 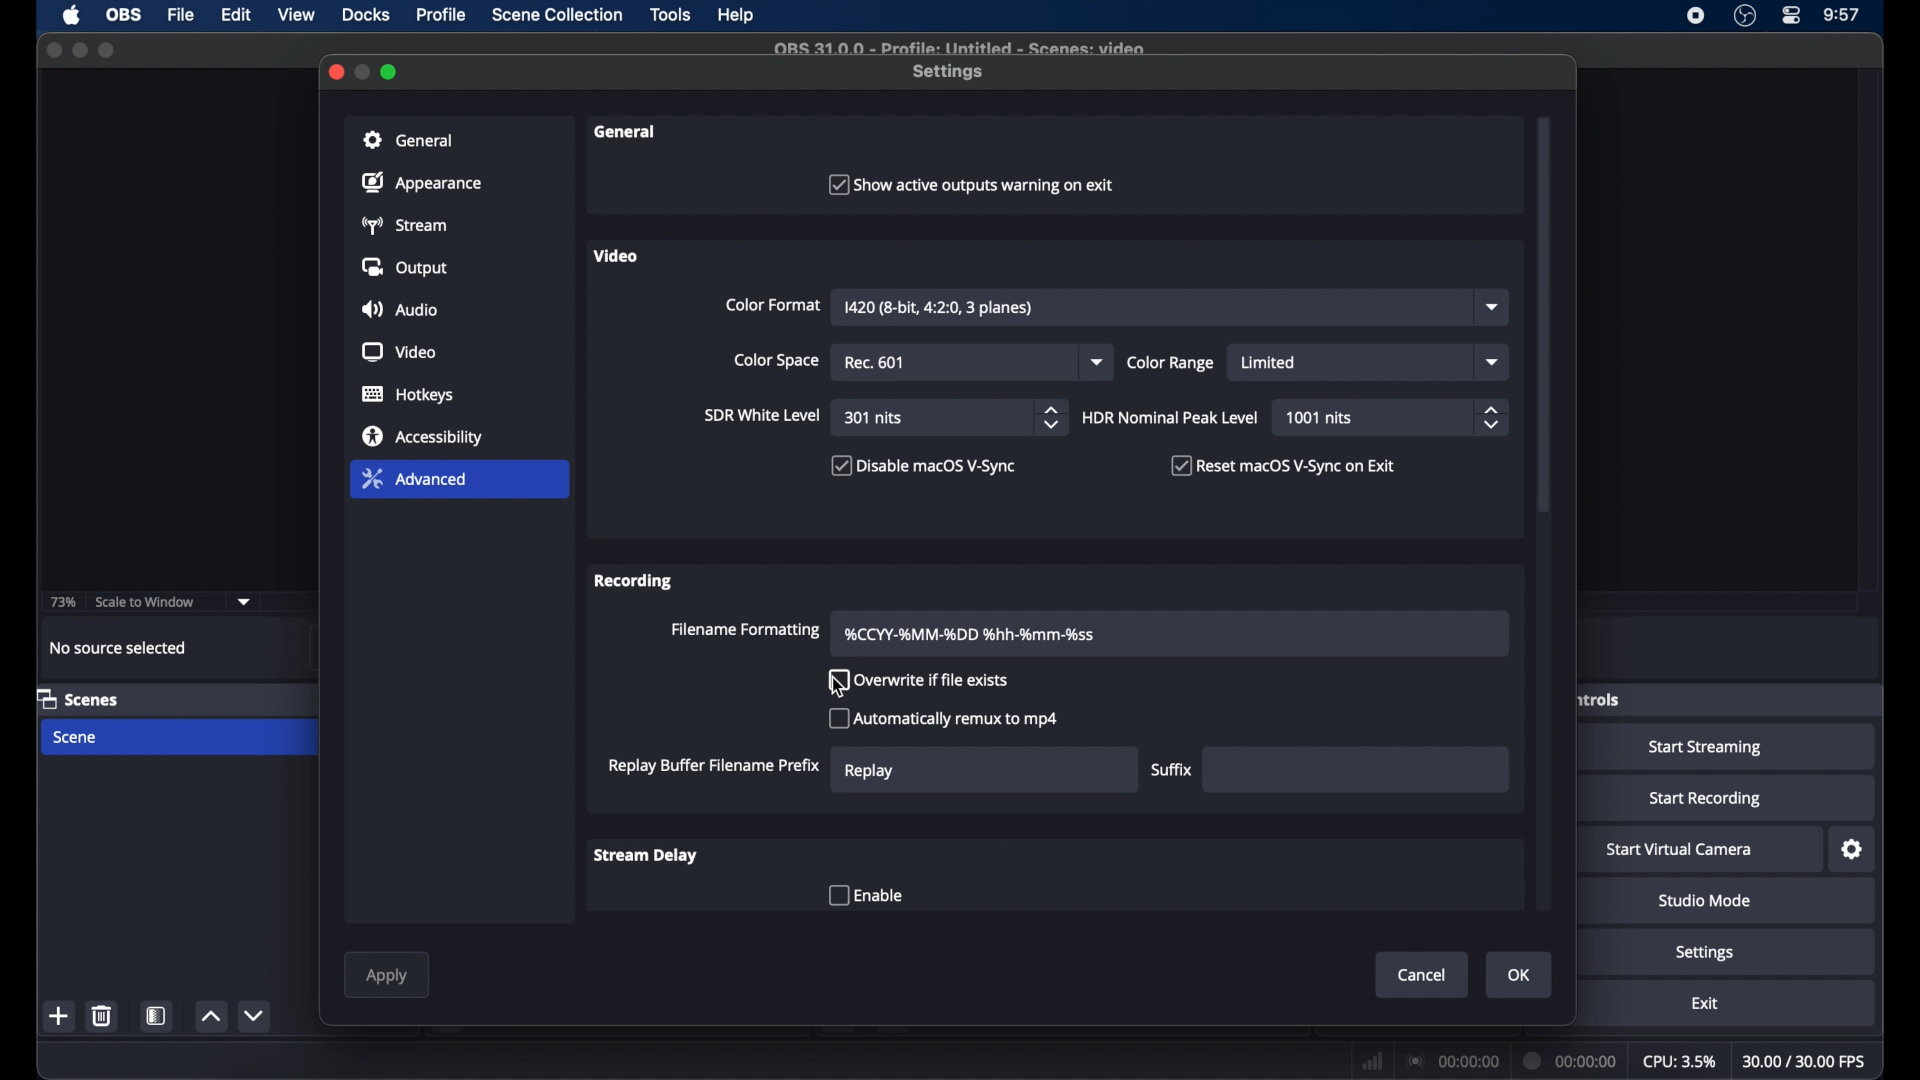 I want to click on add, so click(x=61, y=1016).